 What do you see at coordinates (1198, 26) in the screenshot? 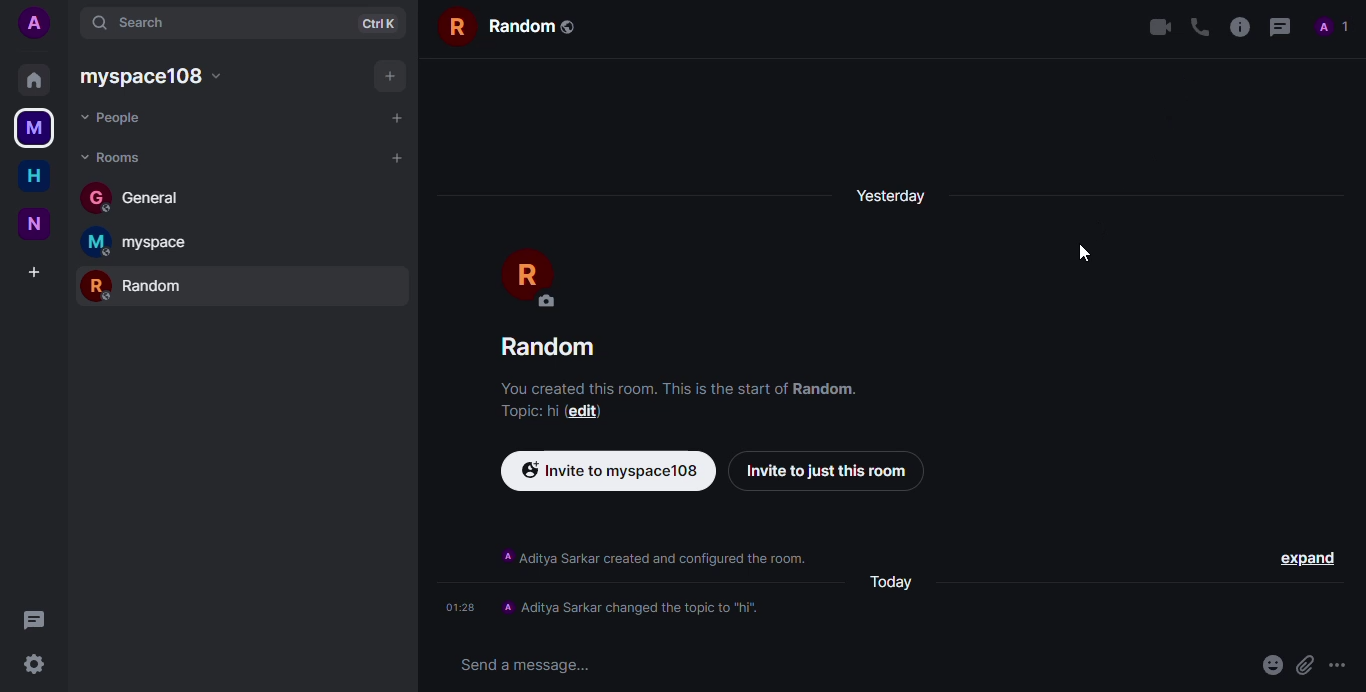
I see `voice call` at bounding box center [1198, 26].